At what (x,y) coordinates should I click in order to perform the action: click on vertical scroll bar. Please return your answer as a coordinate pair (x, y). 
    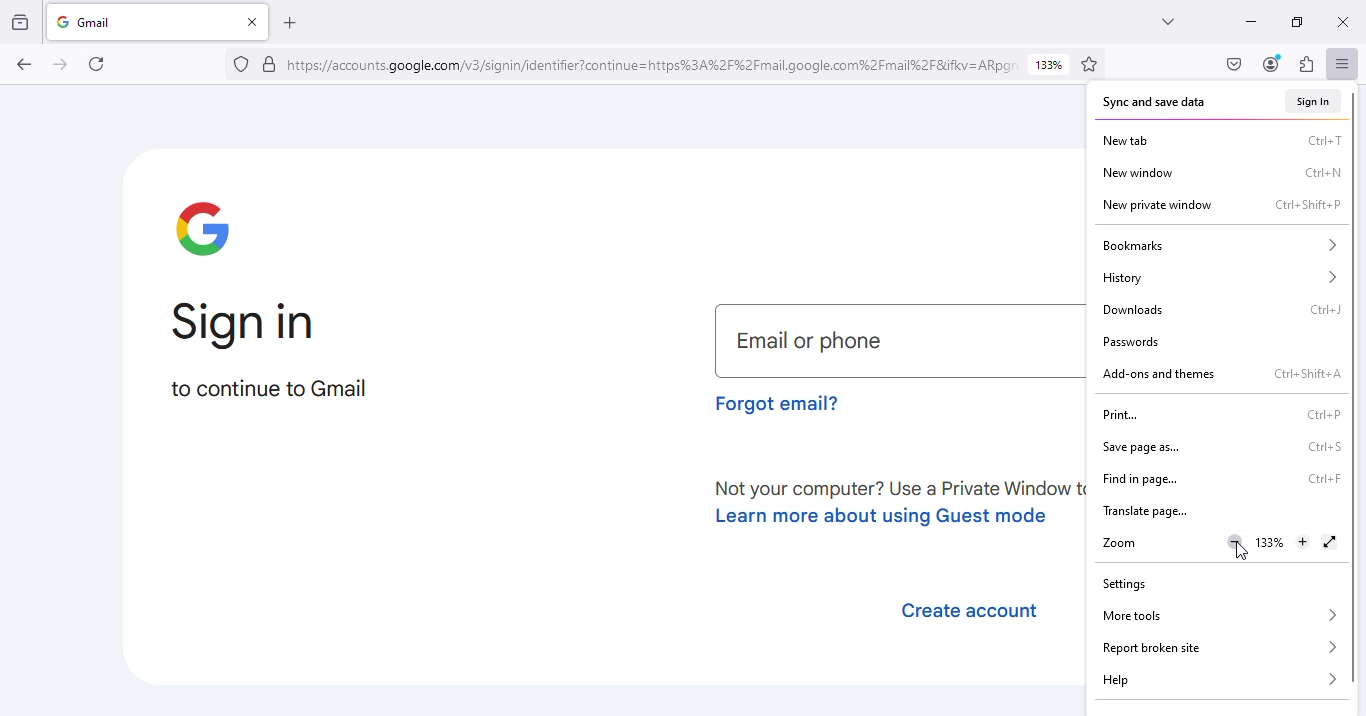
    Looking at the image, I should click on (1354, 388).